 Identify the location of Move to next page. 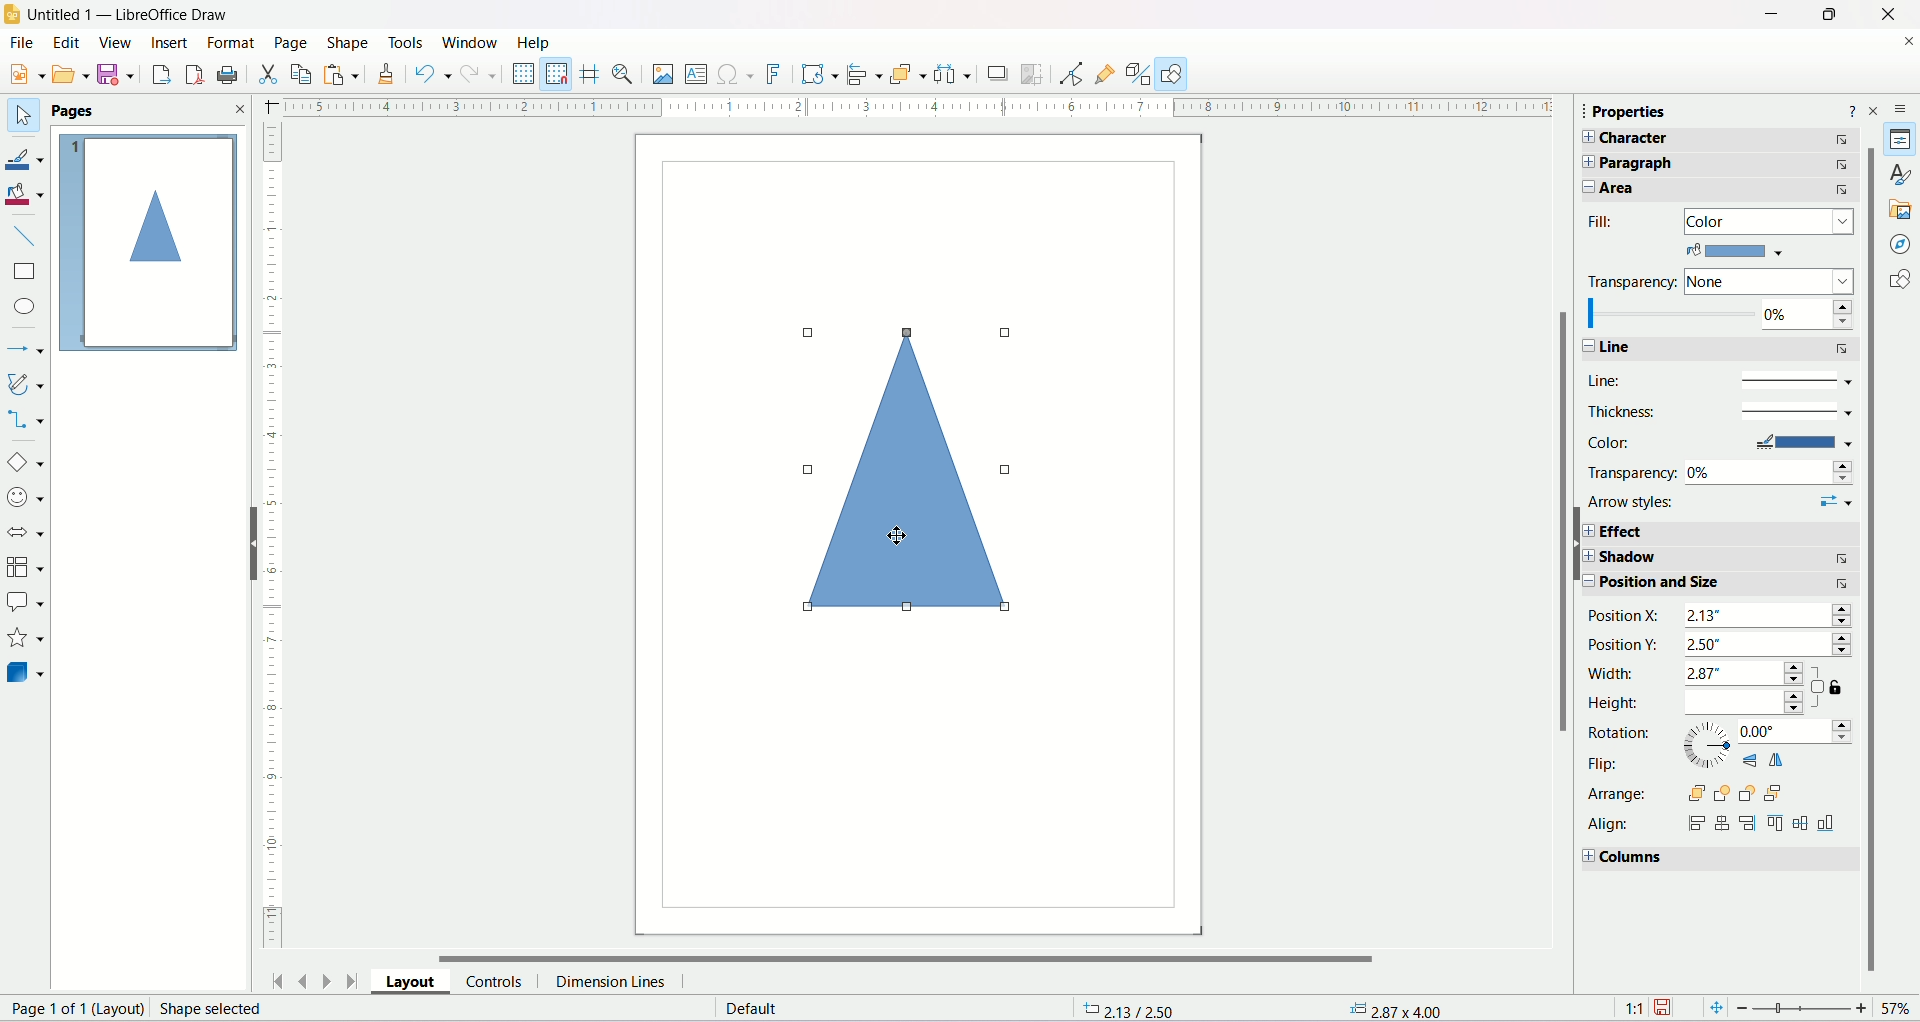
(324, 979).